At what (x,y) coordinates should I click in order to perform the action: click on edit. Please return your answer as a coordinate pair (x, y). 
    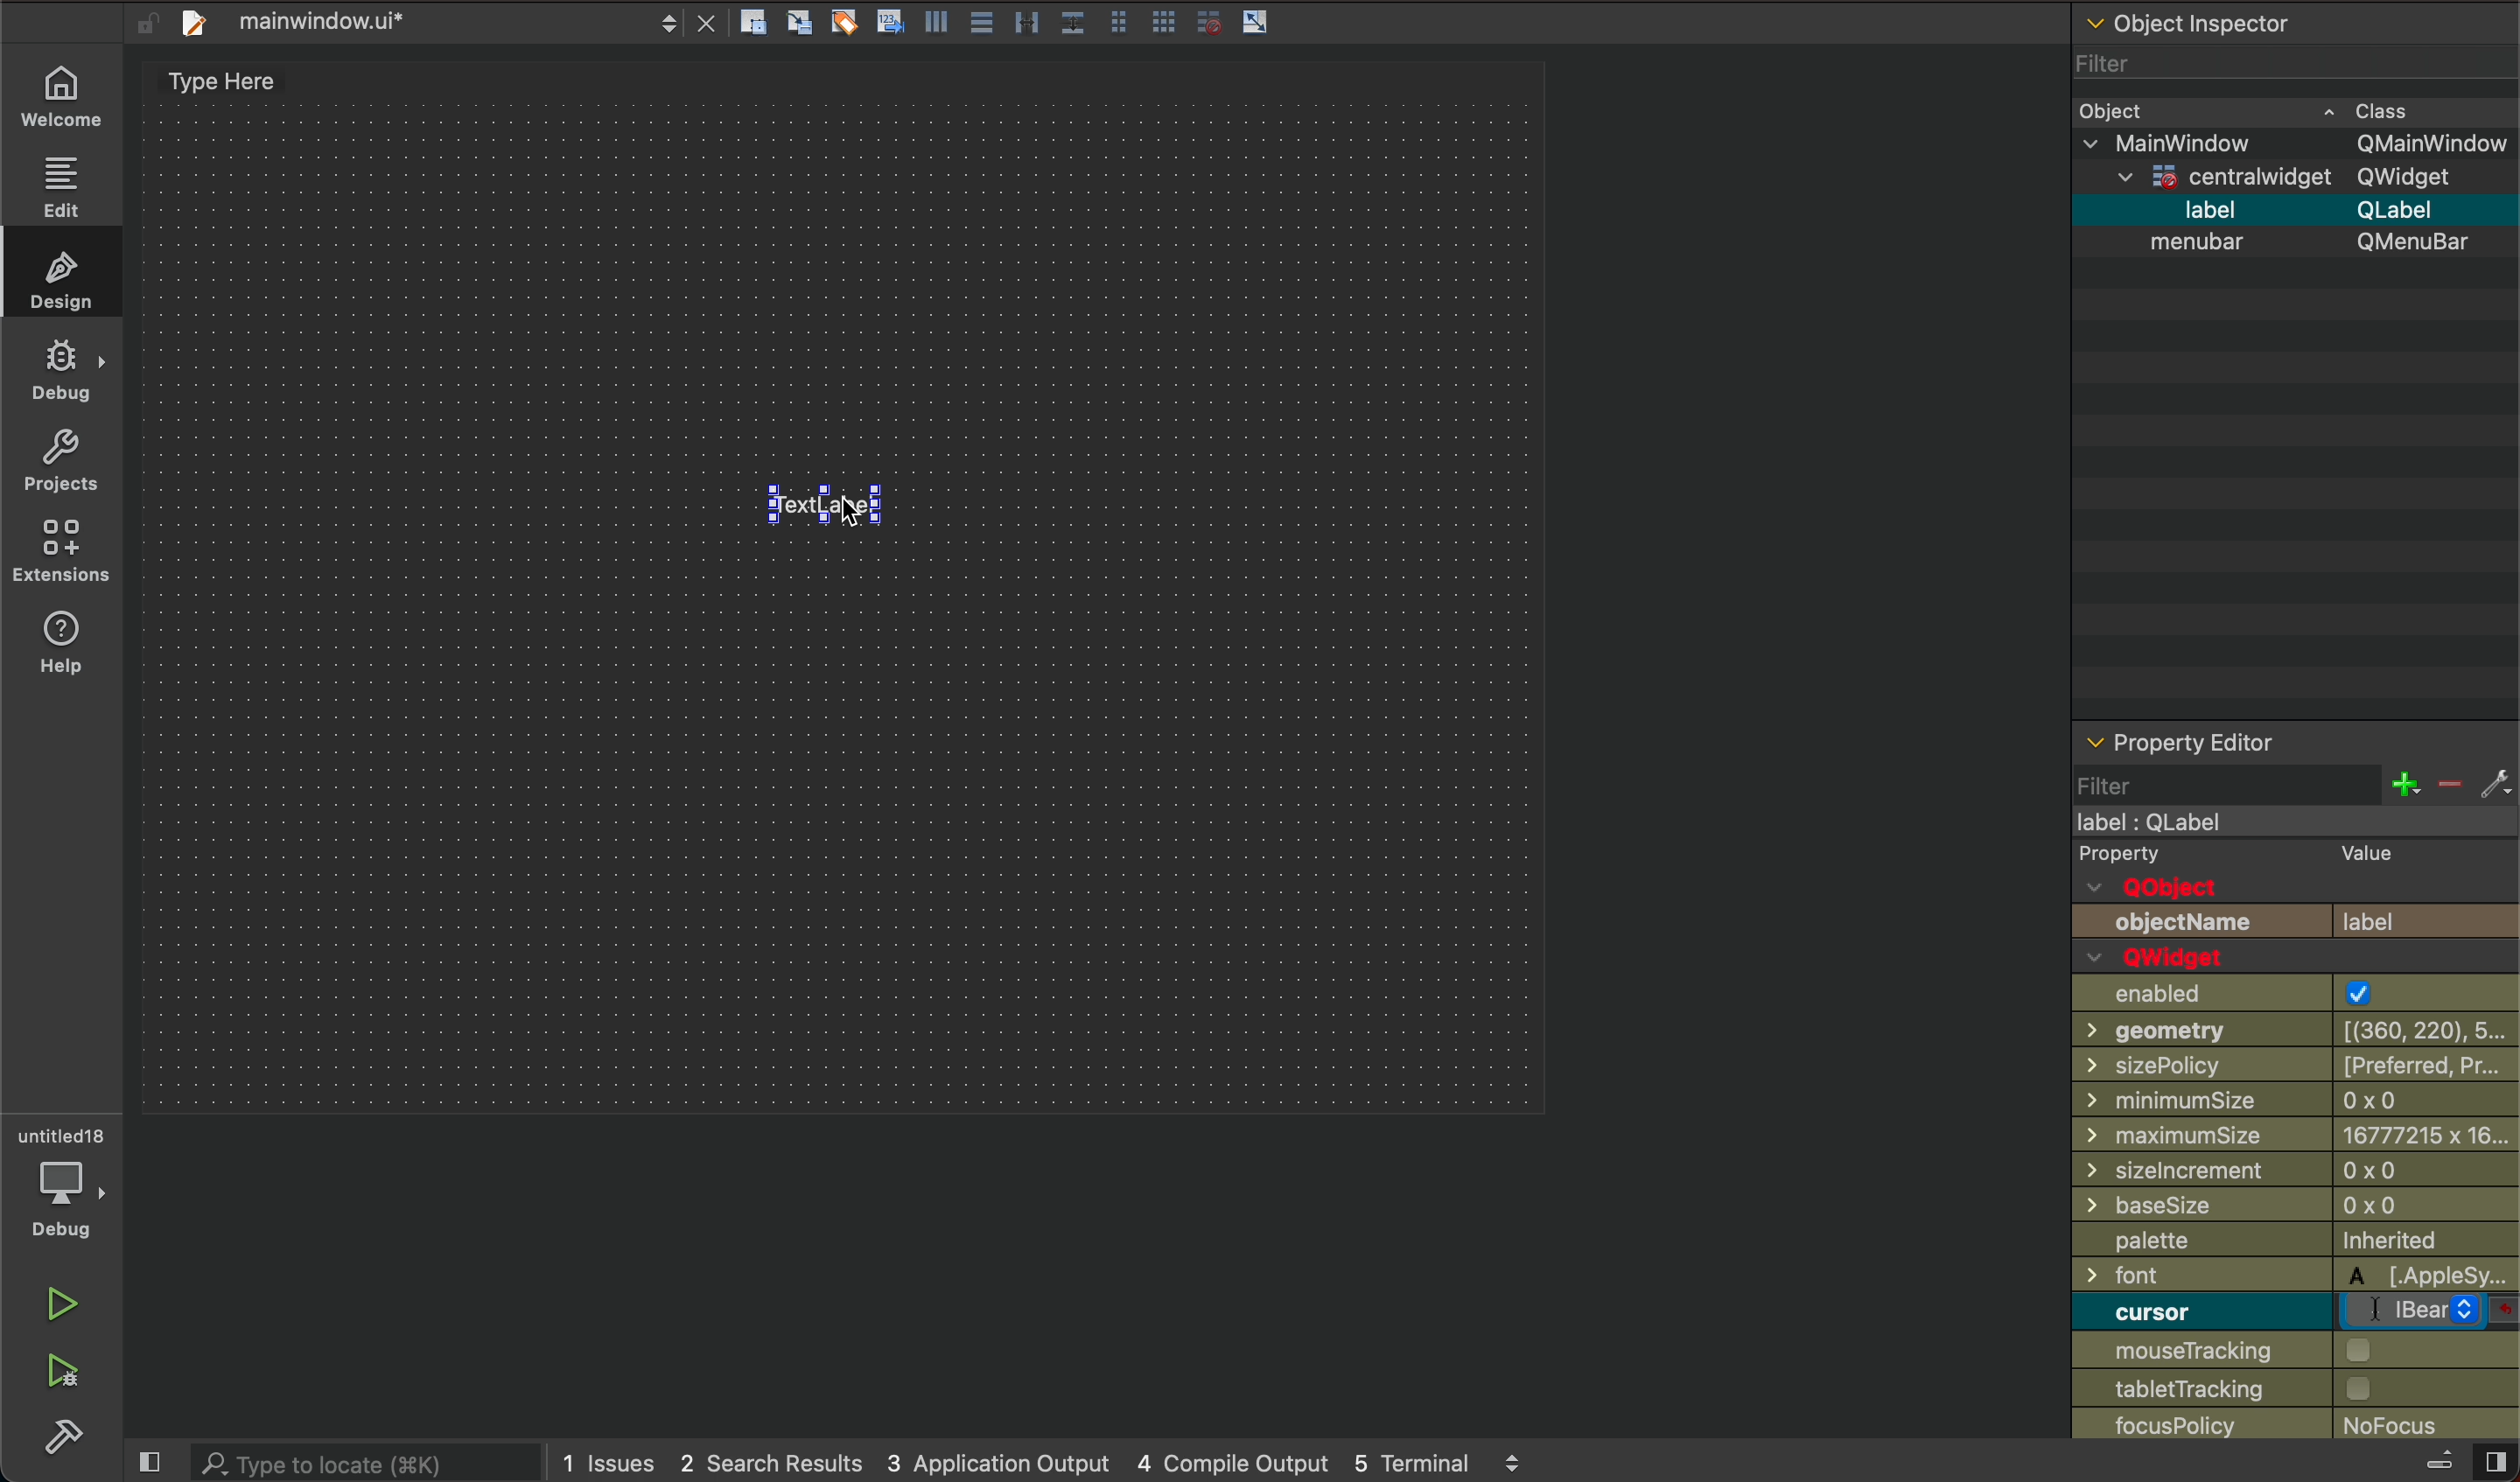
    Looking at the image, I should click on (67, 191).